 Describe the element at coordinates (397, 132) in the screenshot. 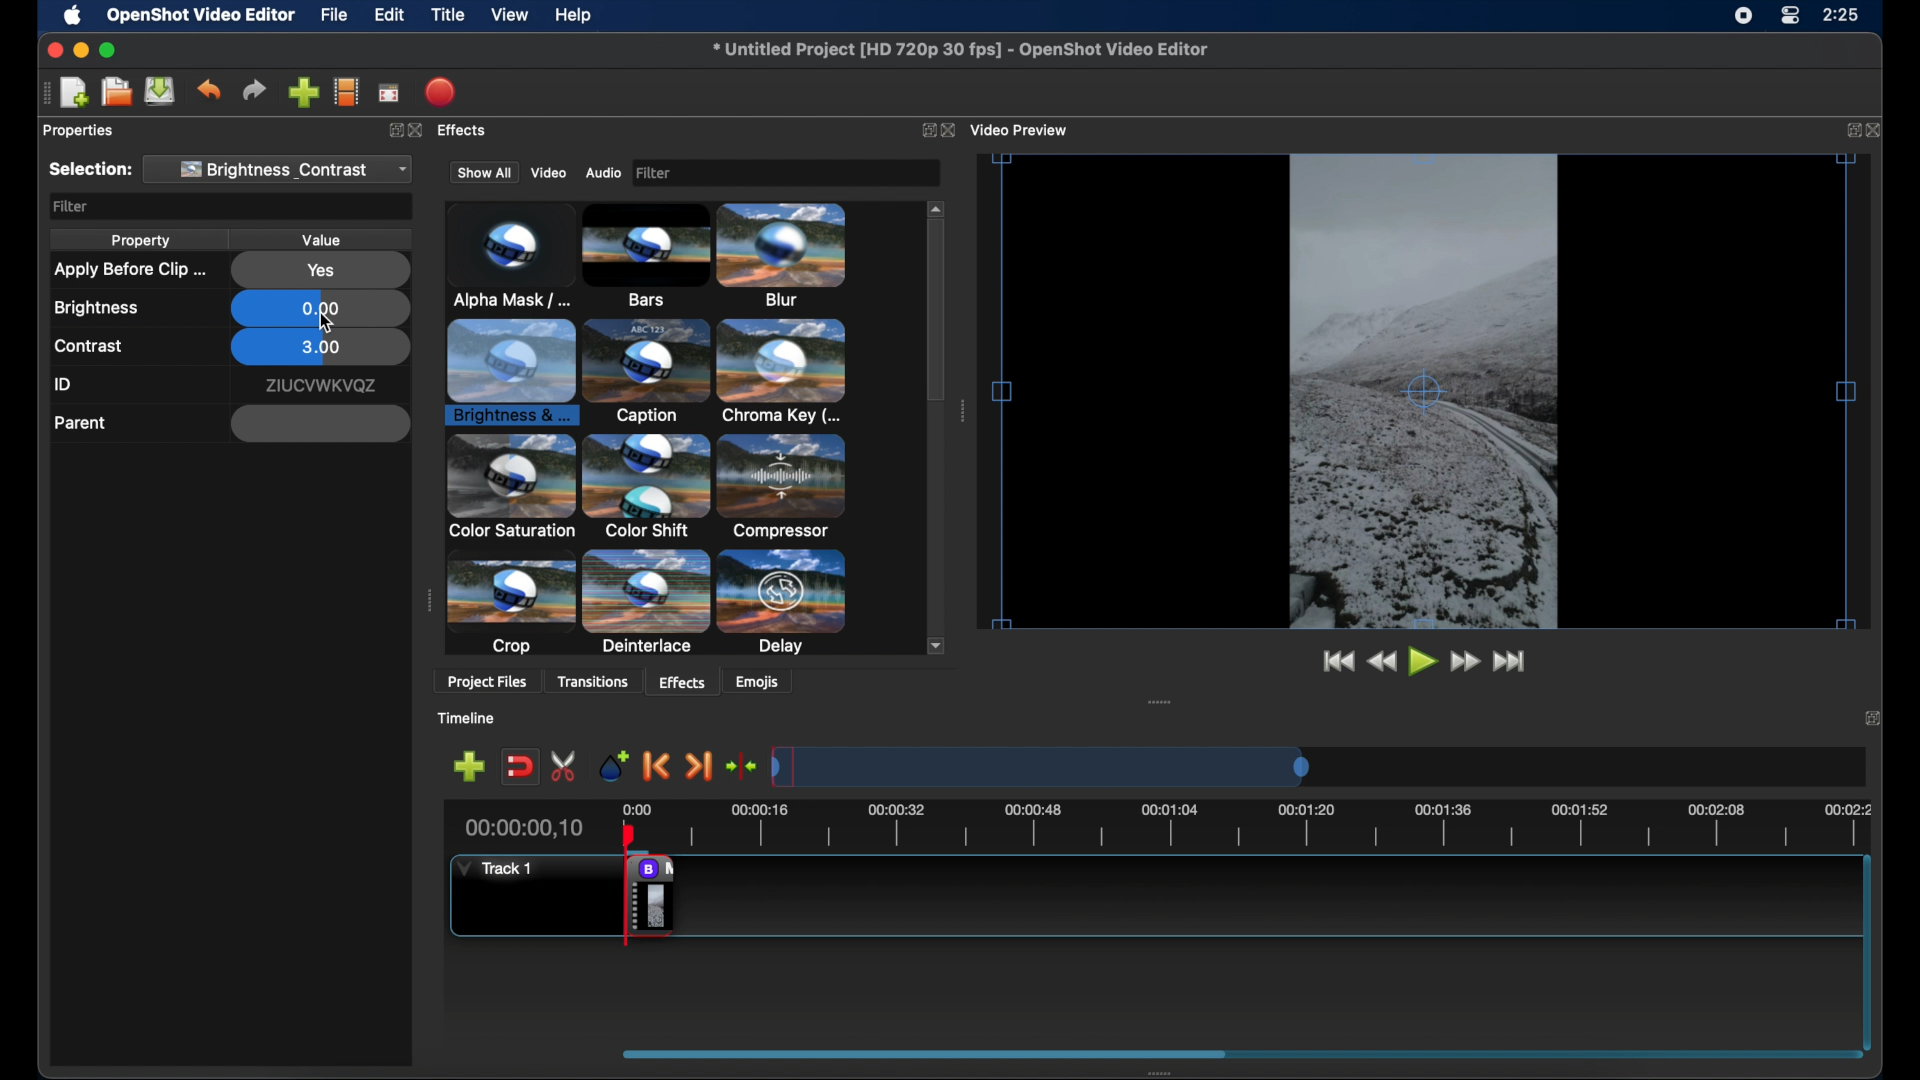

I see `expand` at that location.